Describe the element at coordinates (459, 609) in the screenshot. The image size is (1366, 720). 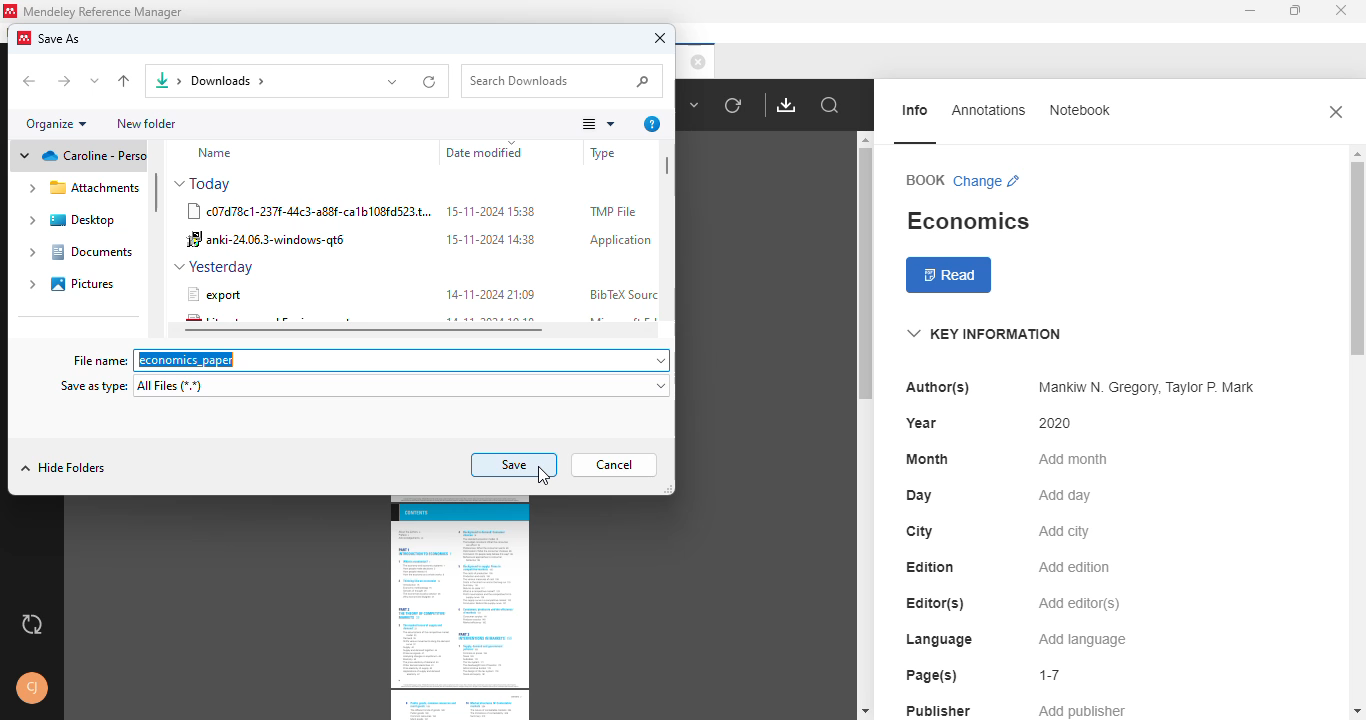
I see `PDF pages` at that location.